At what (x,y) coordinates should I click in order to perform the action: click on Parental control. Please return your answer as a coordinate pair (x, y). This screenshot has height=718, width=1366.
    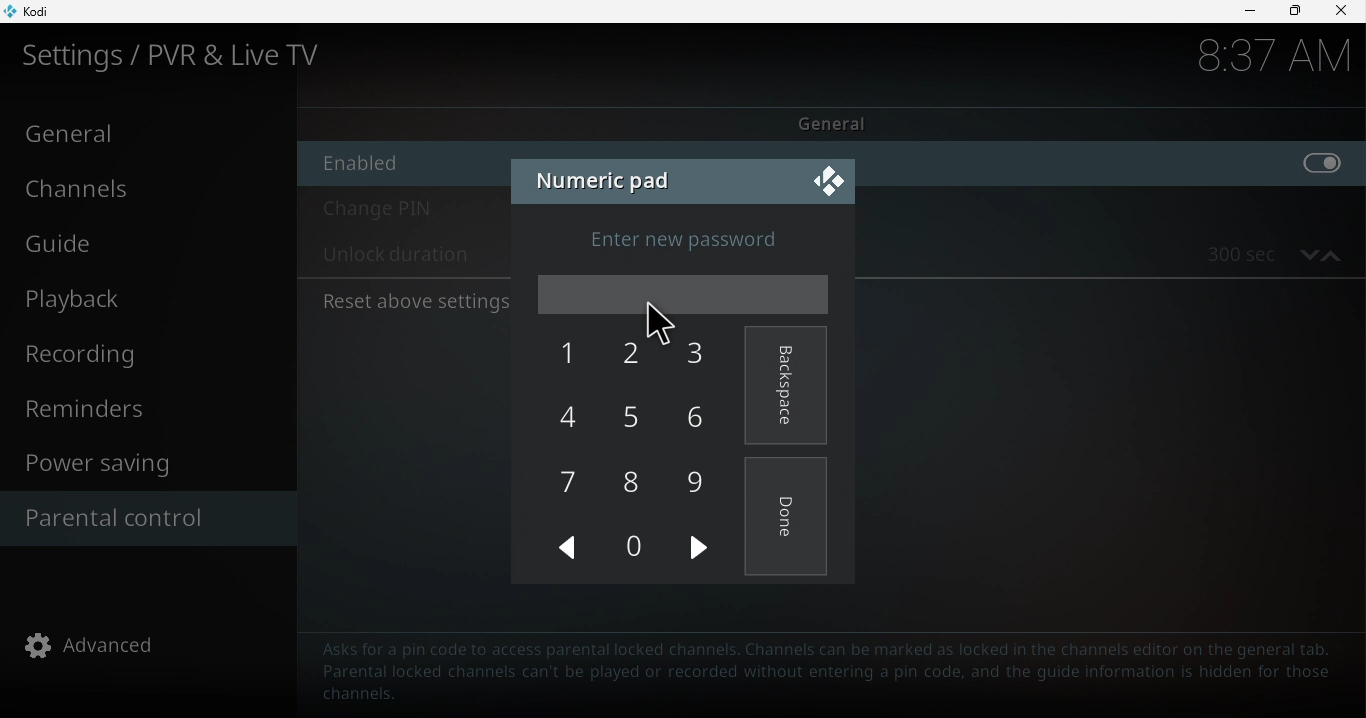
    Looking at the image, I should click on (142, 517).